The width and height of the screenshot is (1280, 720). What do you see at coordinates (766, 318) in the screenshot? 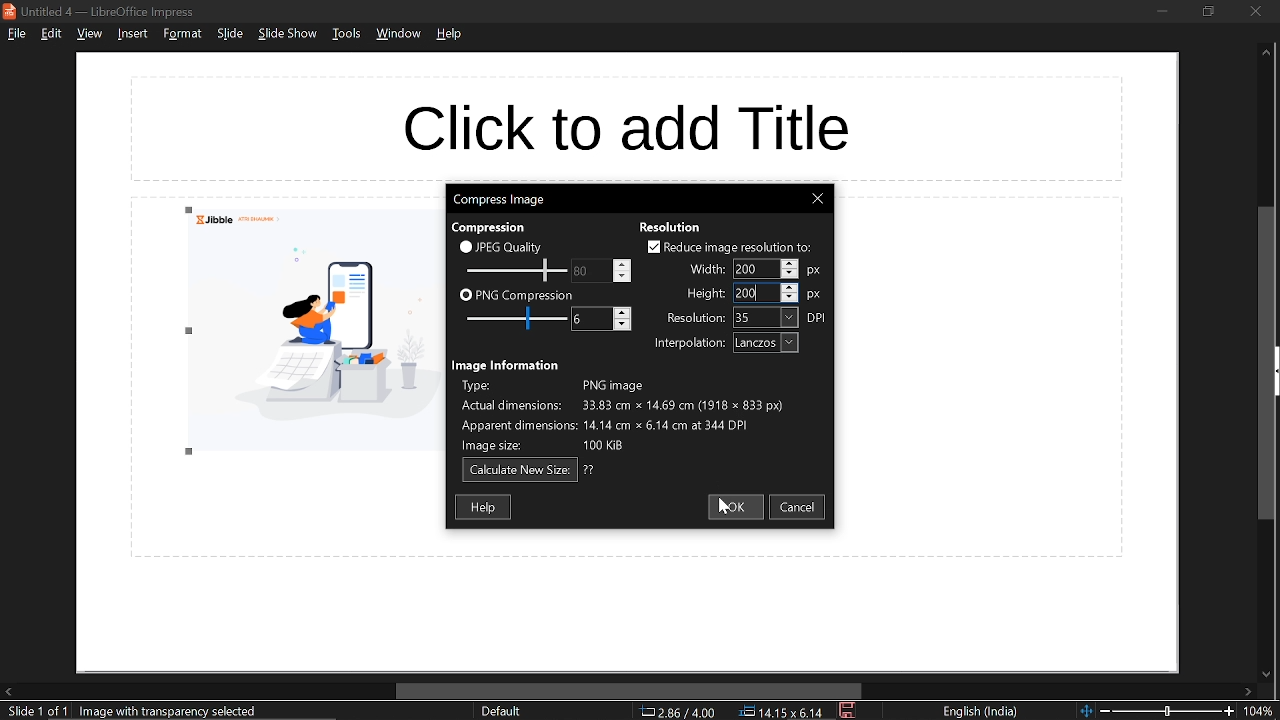
I see `resolution` at bounding box center [766, 318].